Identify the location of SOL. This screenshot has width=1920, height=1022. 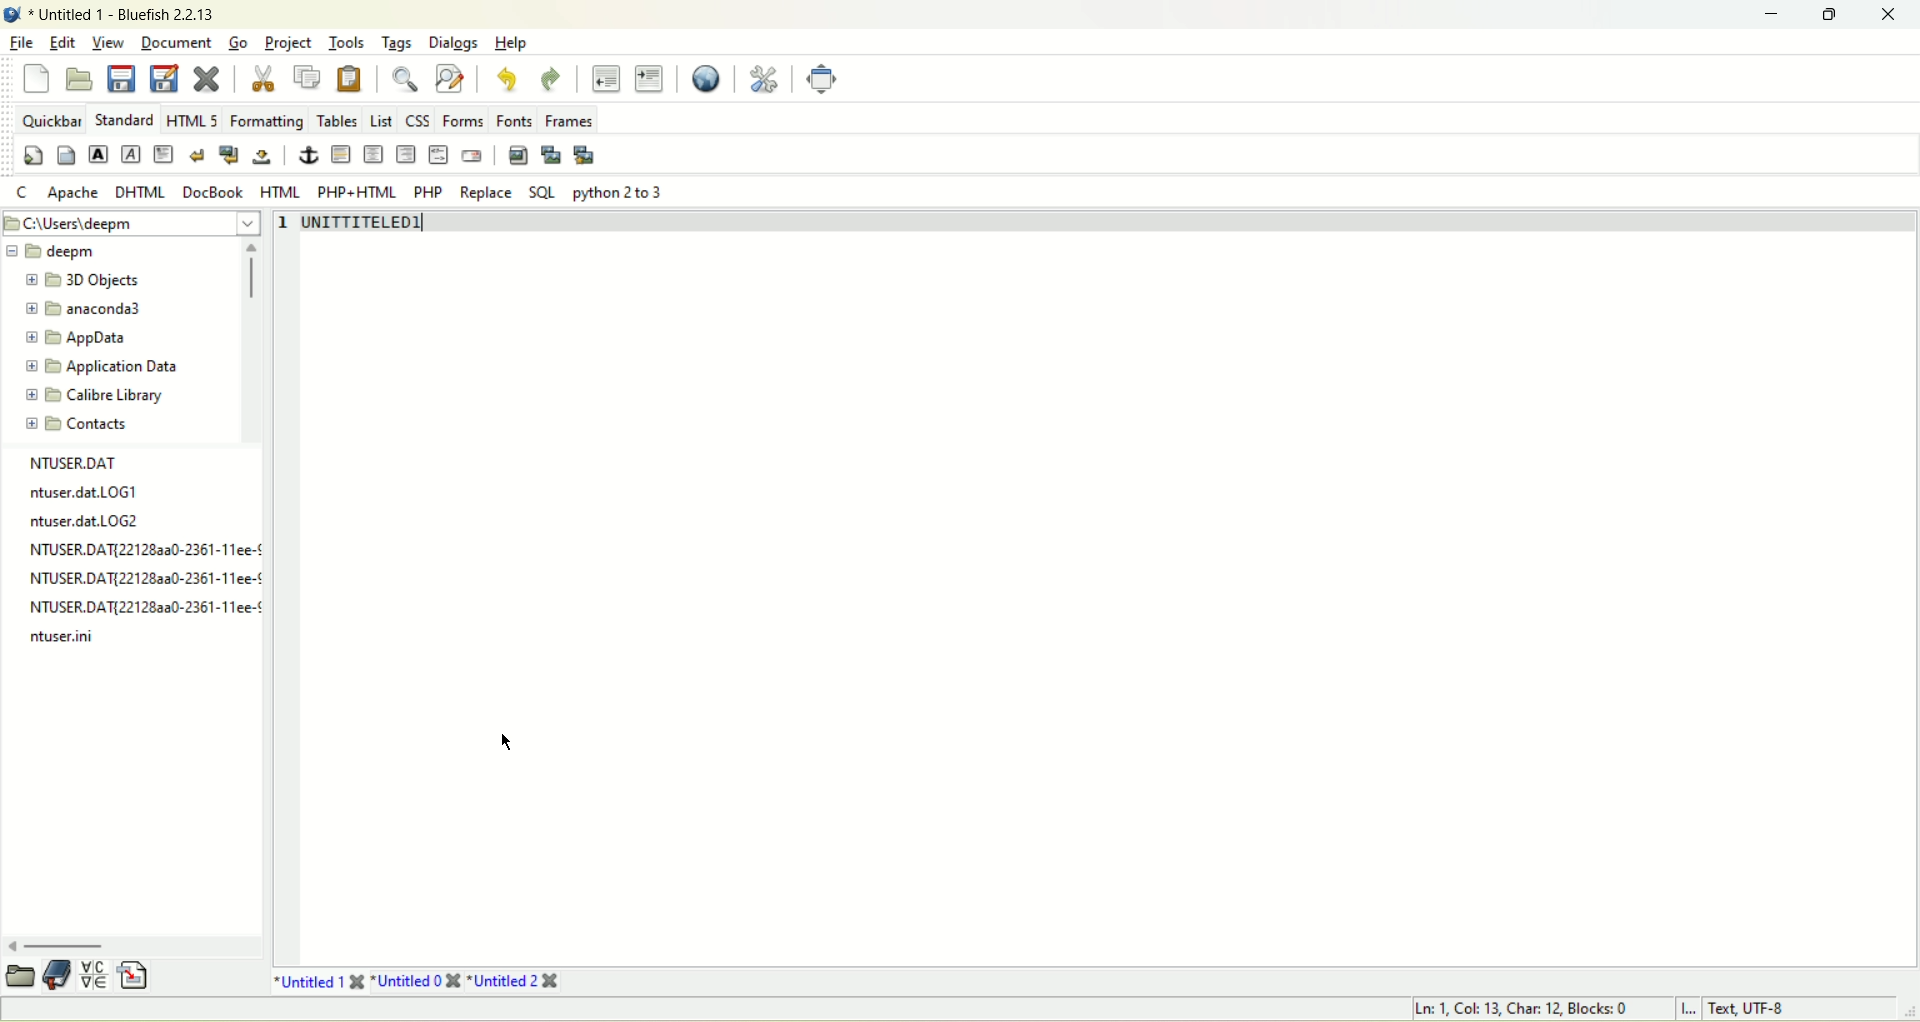
(544, 189).